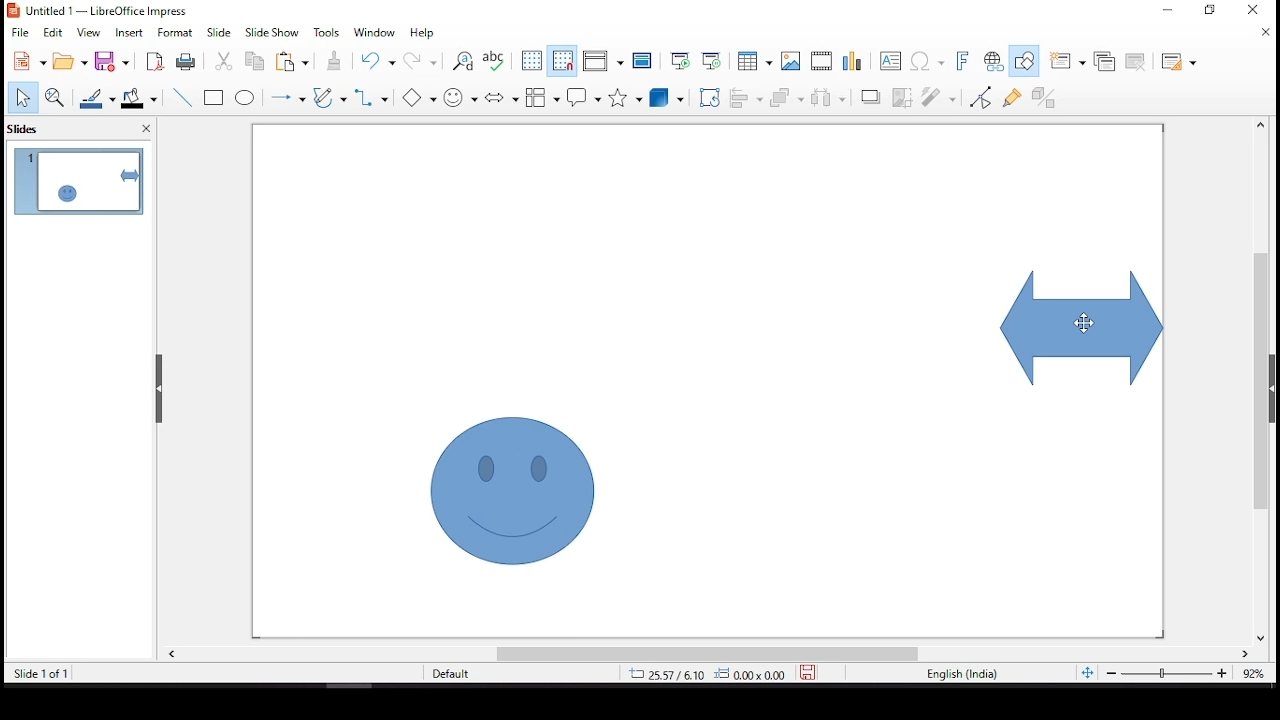  Describe the element at coordinates (55, 97) in the screenshot. I see `zoom and pan` at that location.